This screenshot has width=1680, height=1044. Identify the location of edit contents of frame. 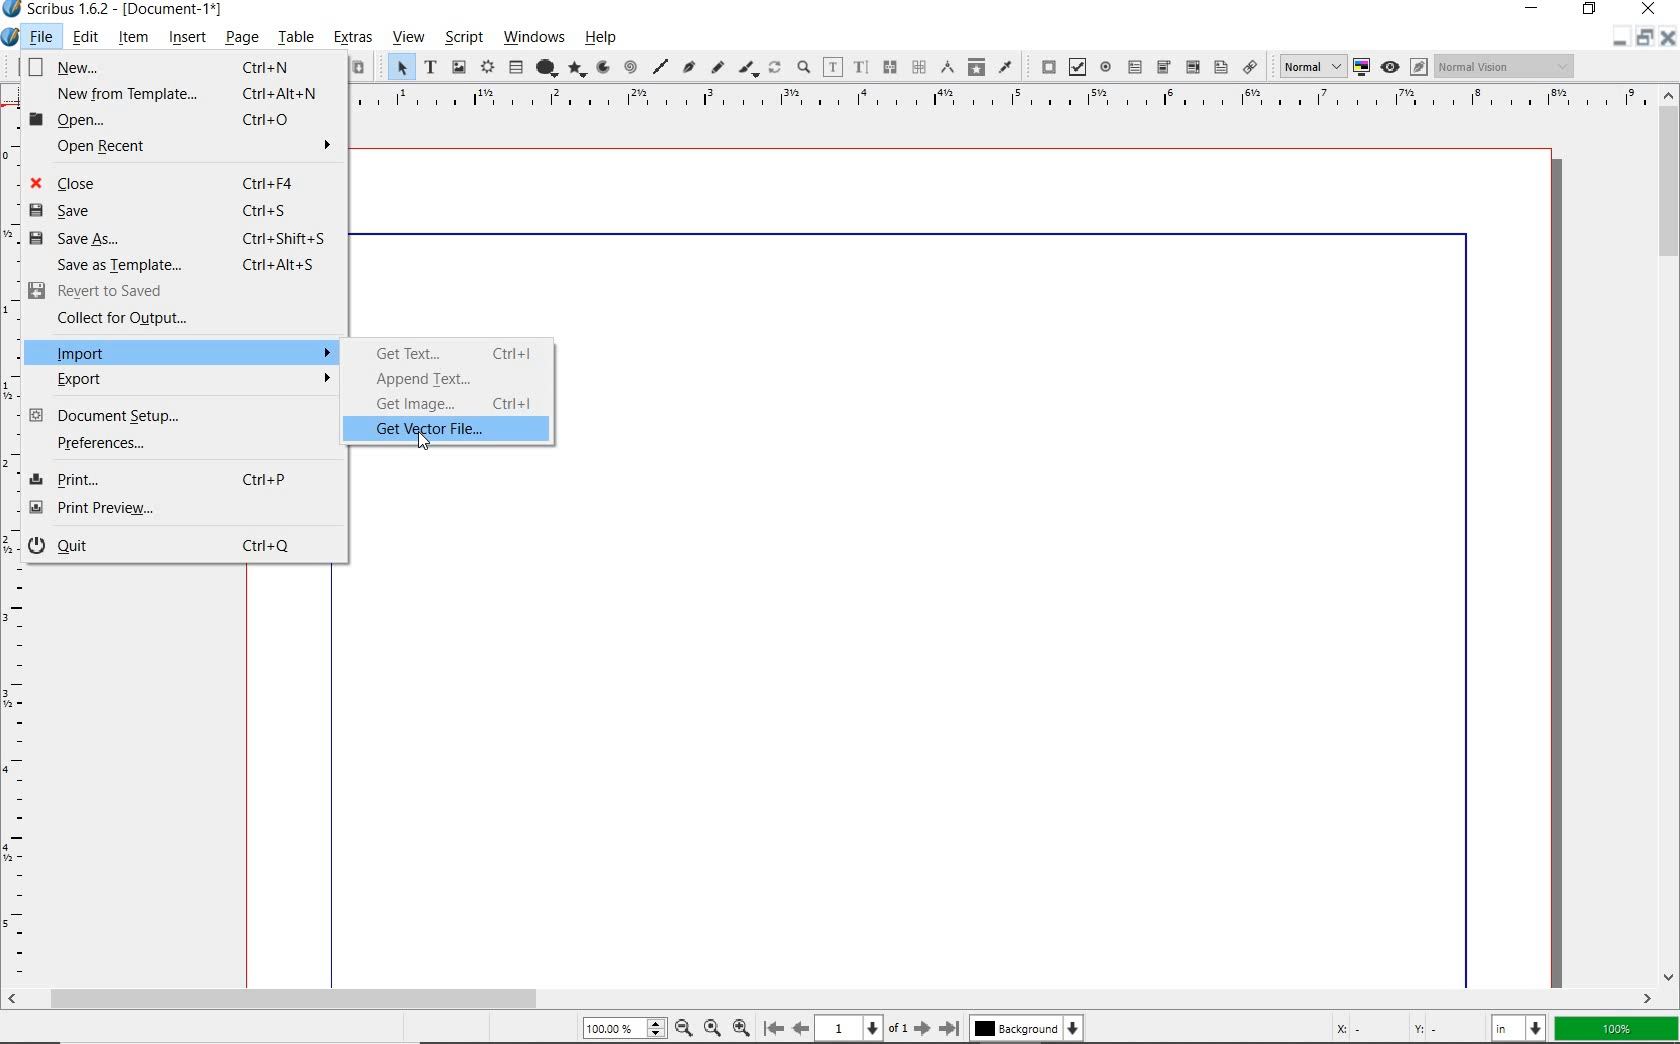
(834, 68).